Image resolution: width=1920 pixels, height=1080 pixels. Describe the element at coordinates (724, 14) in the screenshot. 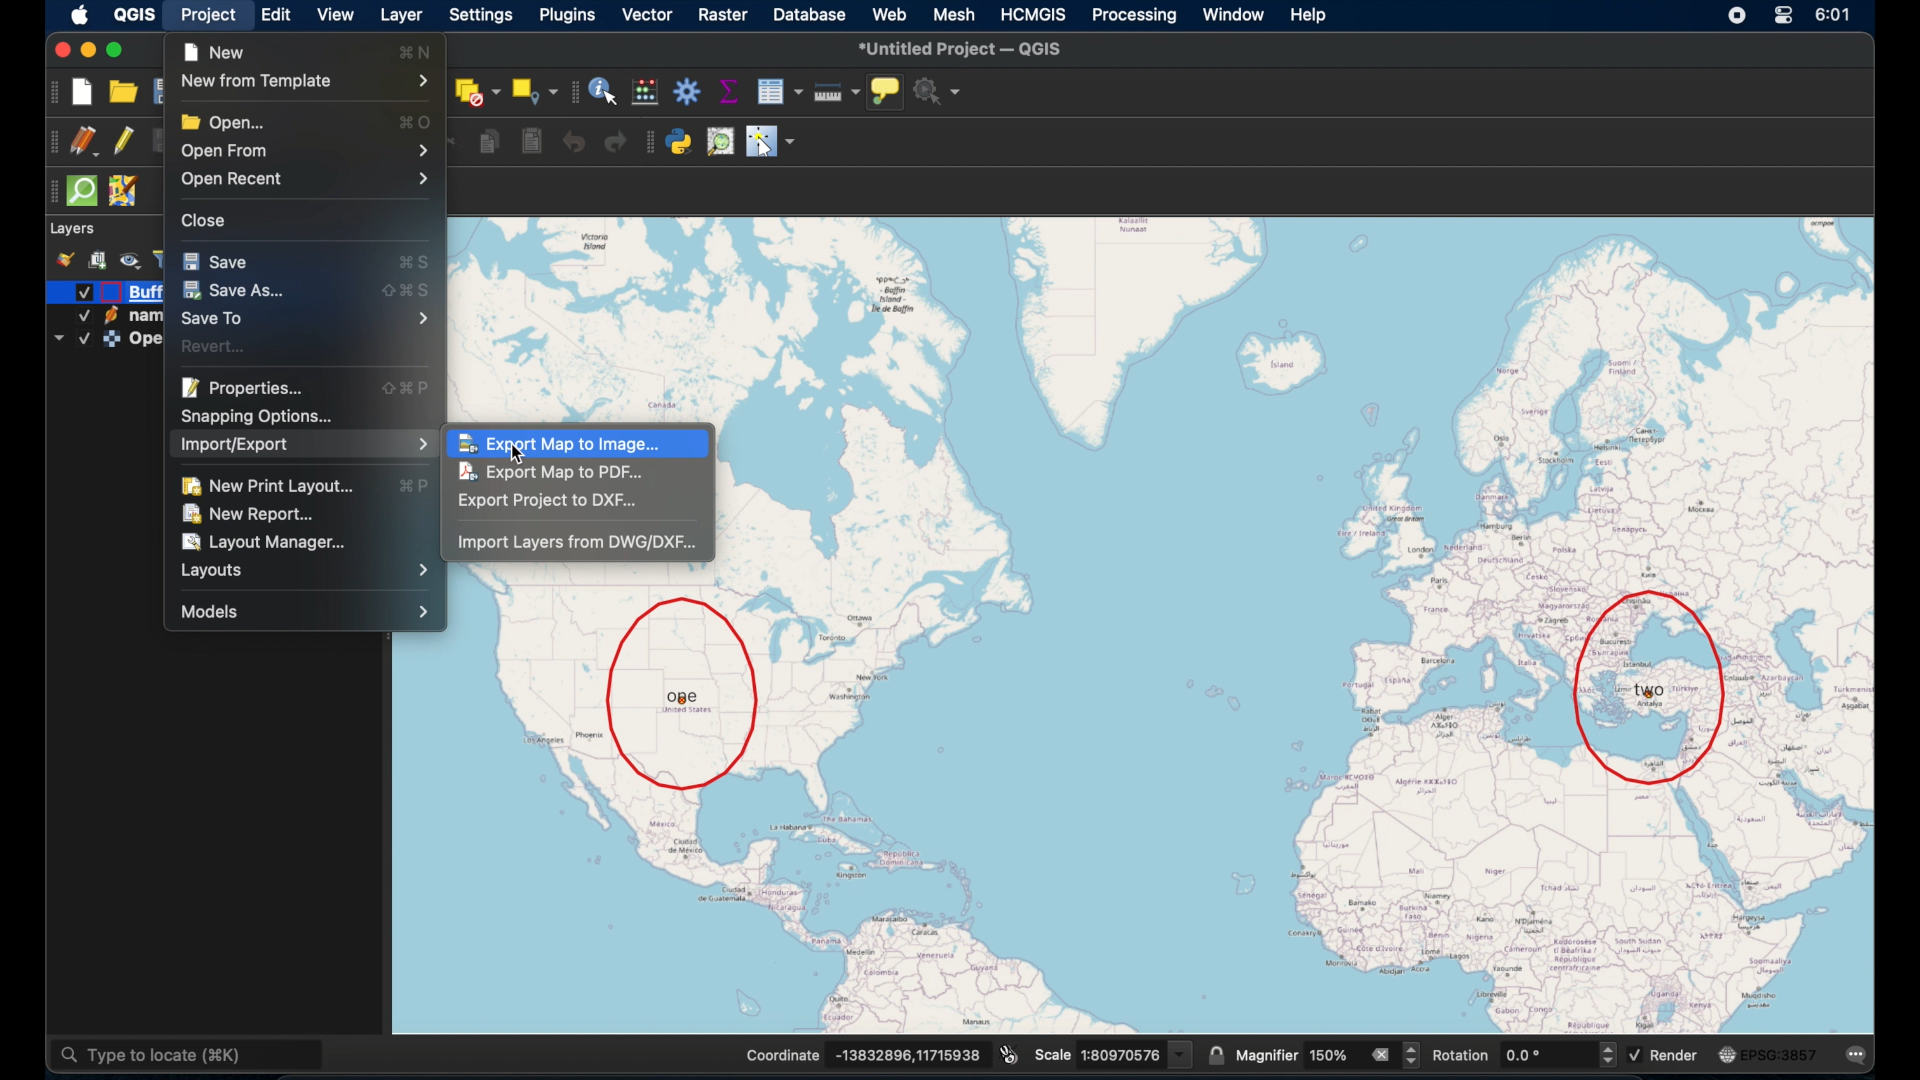

I see `raster` at that location.